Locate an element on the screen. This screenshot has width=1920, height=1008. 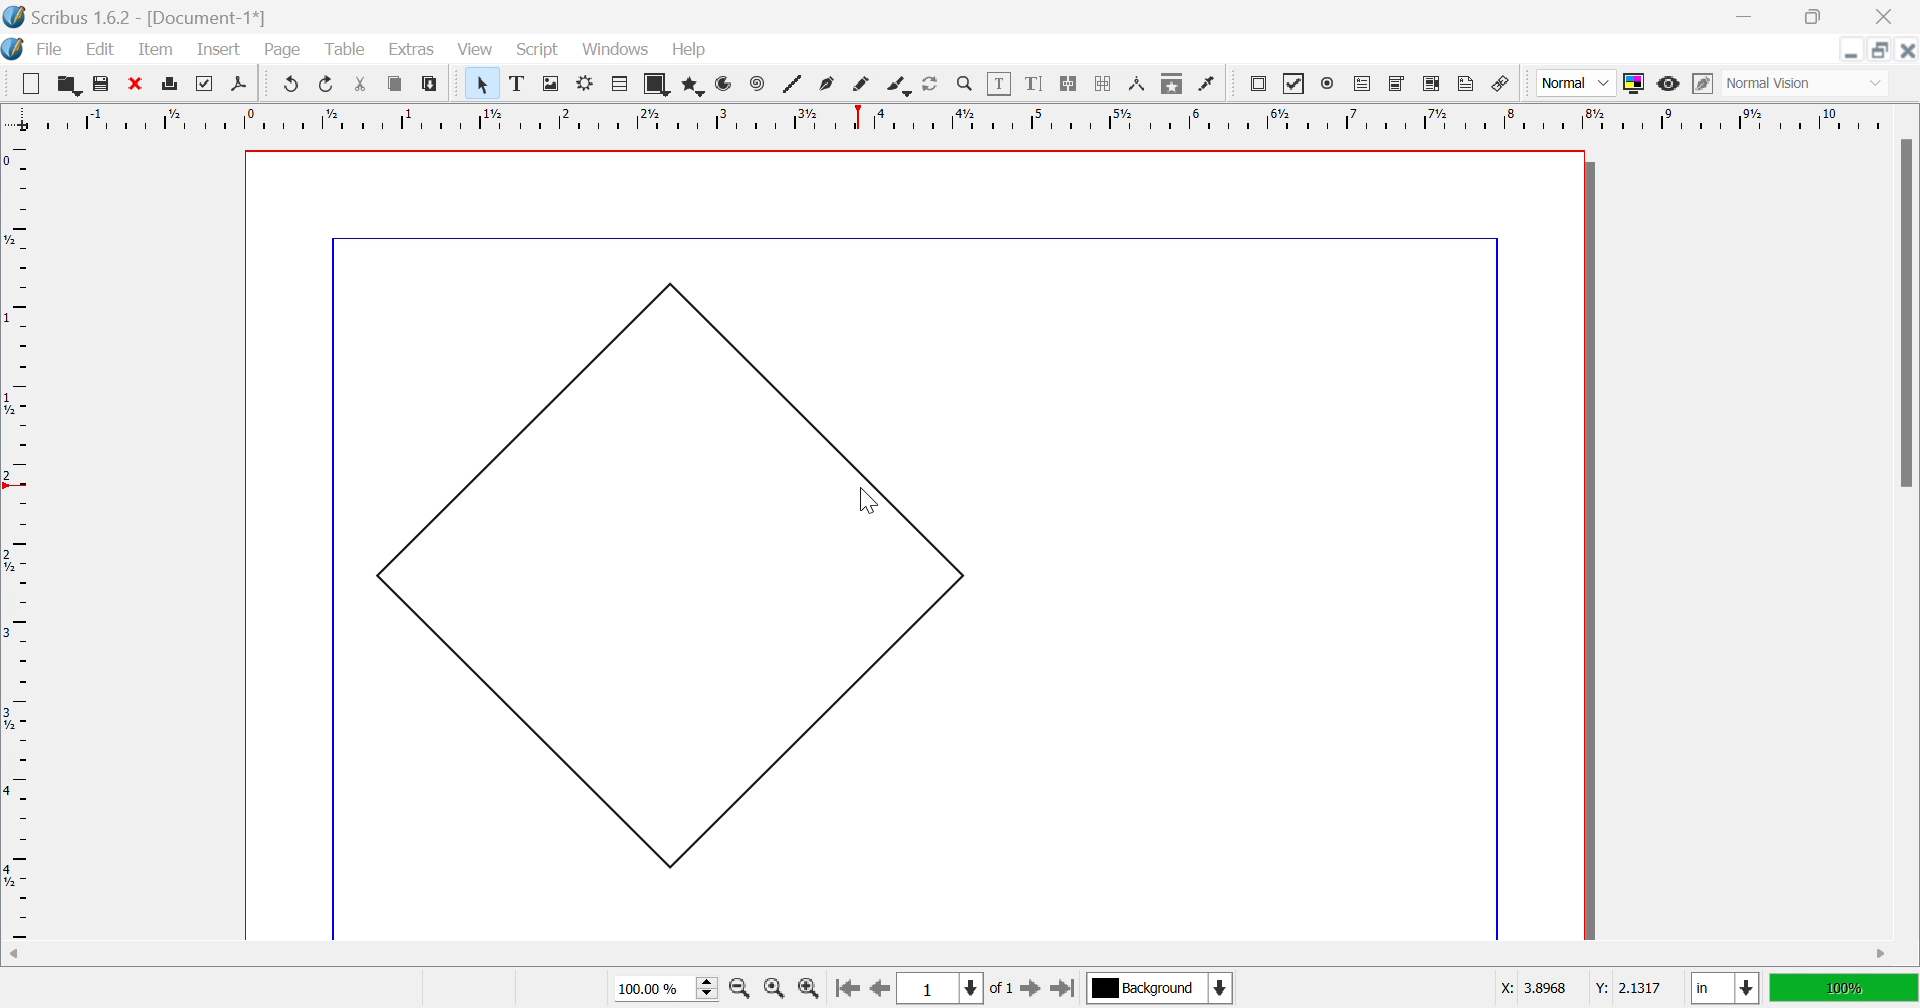
Text annotation is located at coordinates (1465, 84).